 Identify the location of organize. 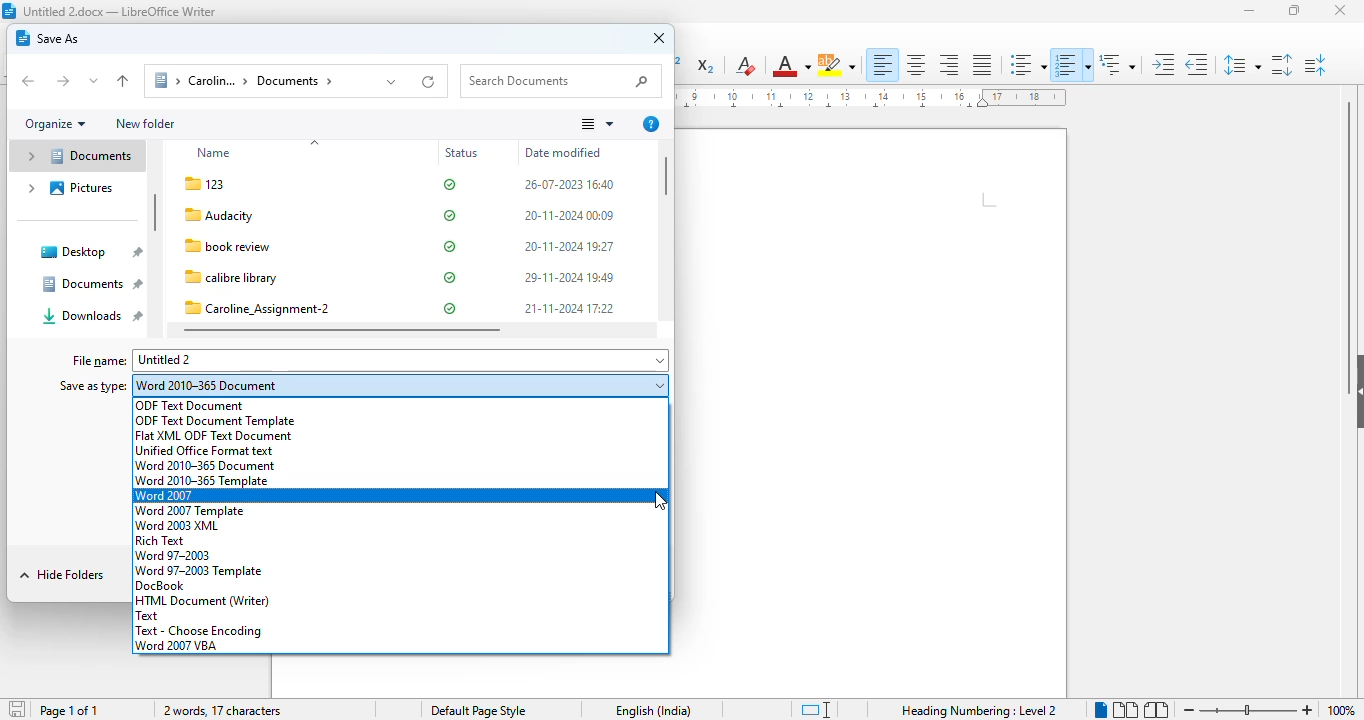
(55, 124).